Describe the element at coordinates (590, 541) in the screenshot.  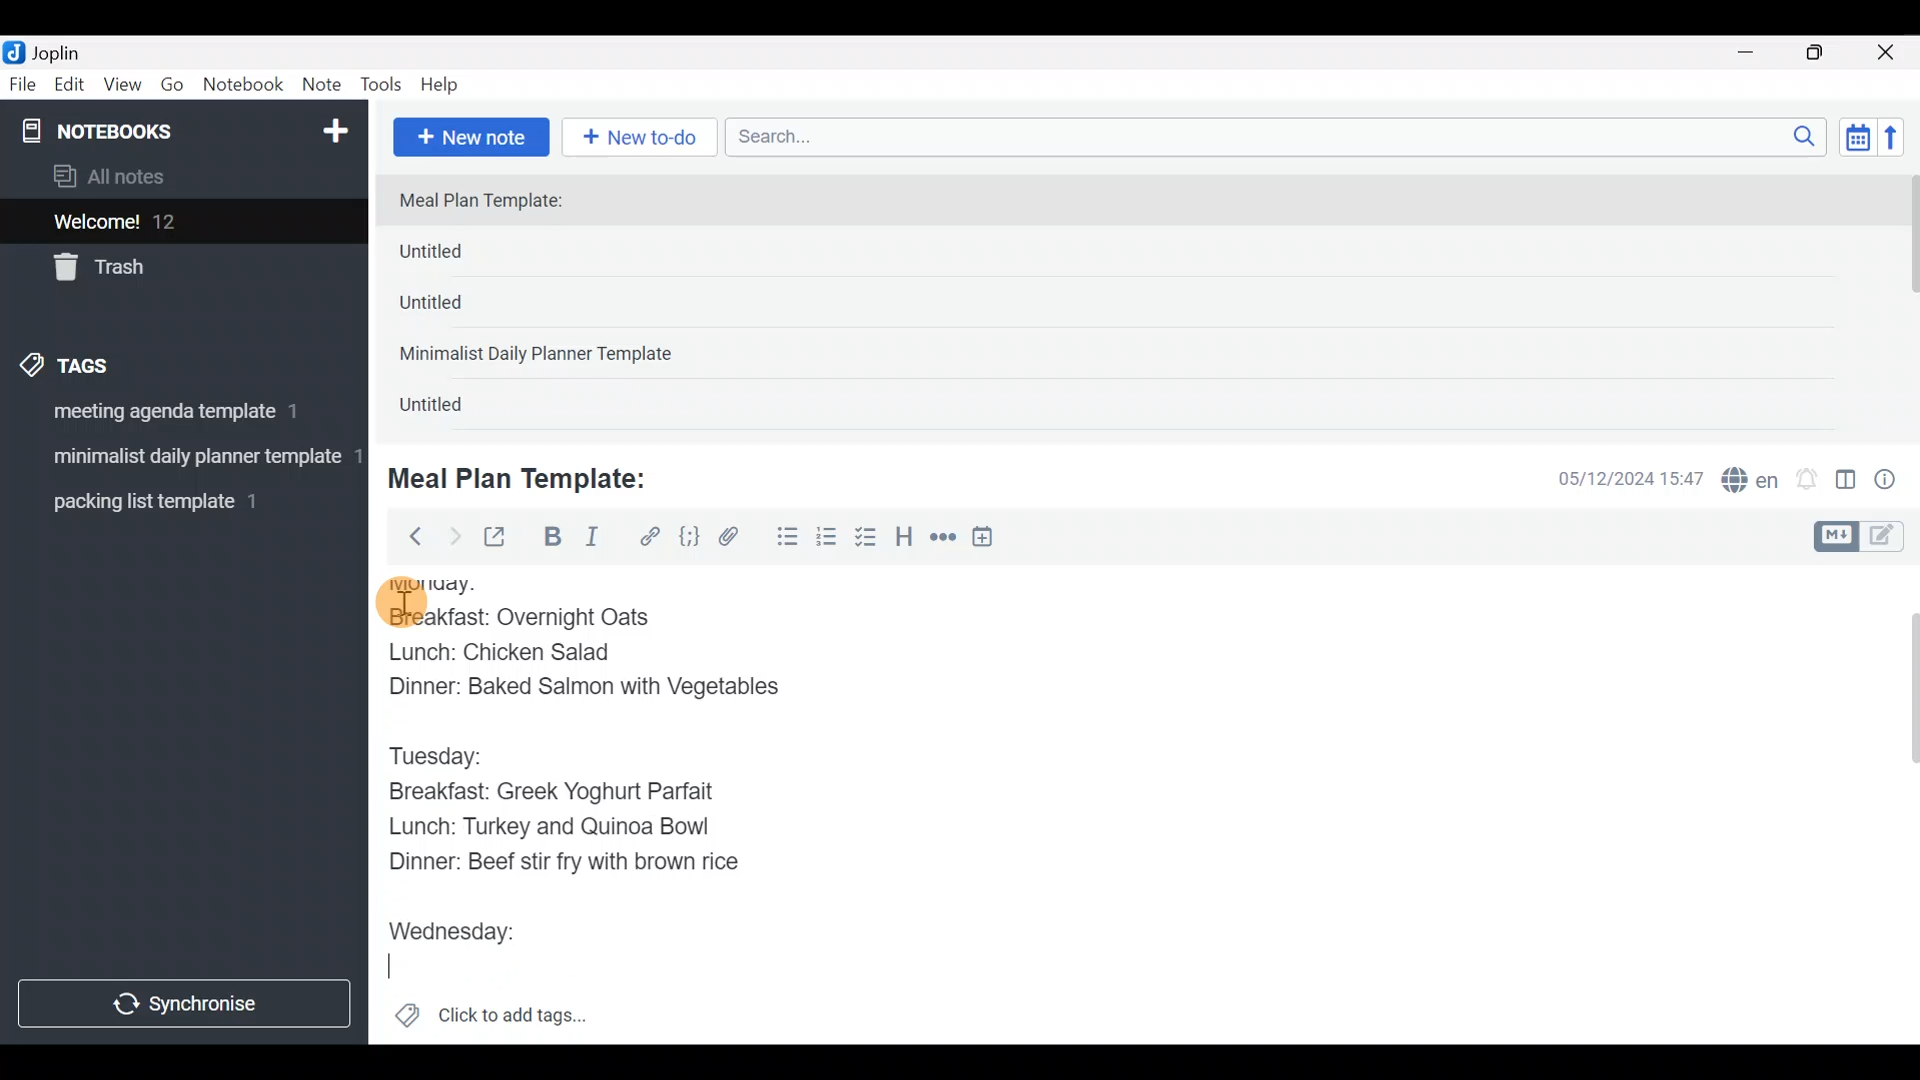
I see `Italic` at that location.